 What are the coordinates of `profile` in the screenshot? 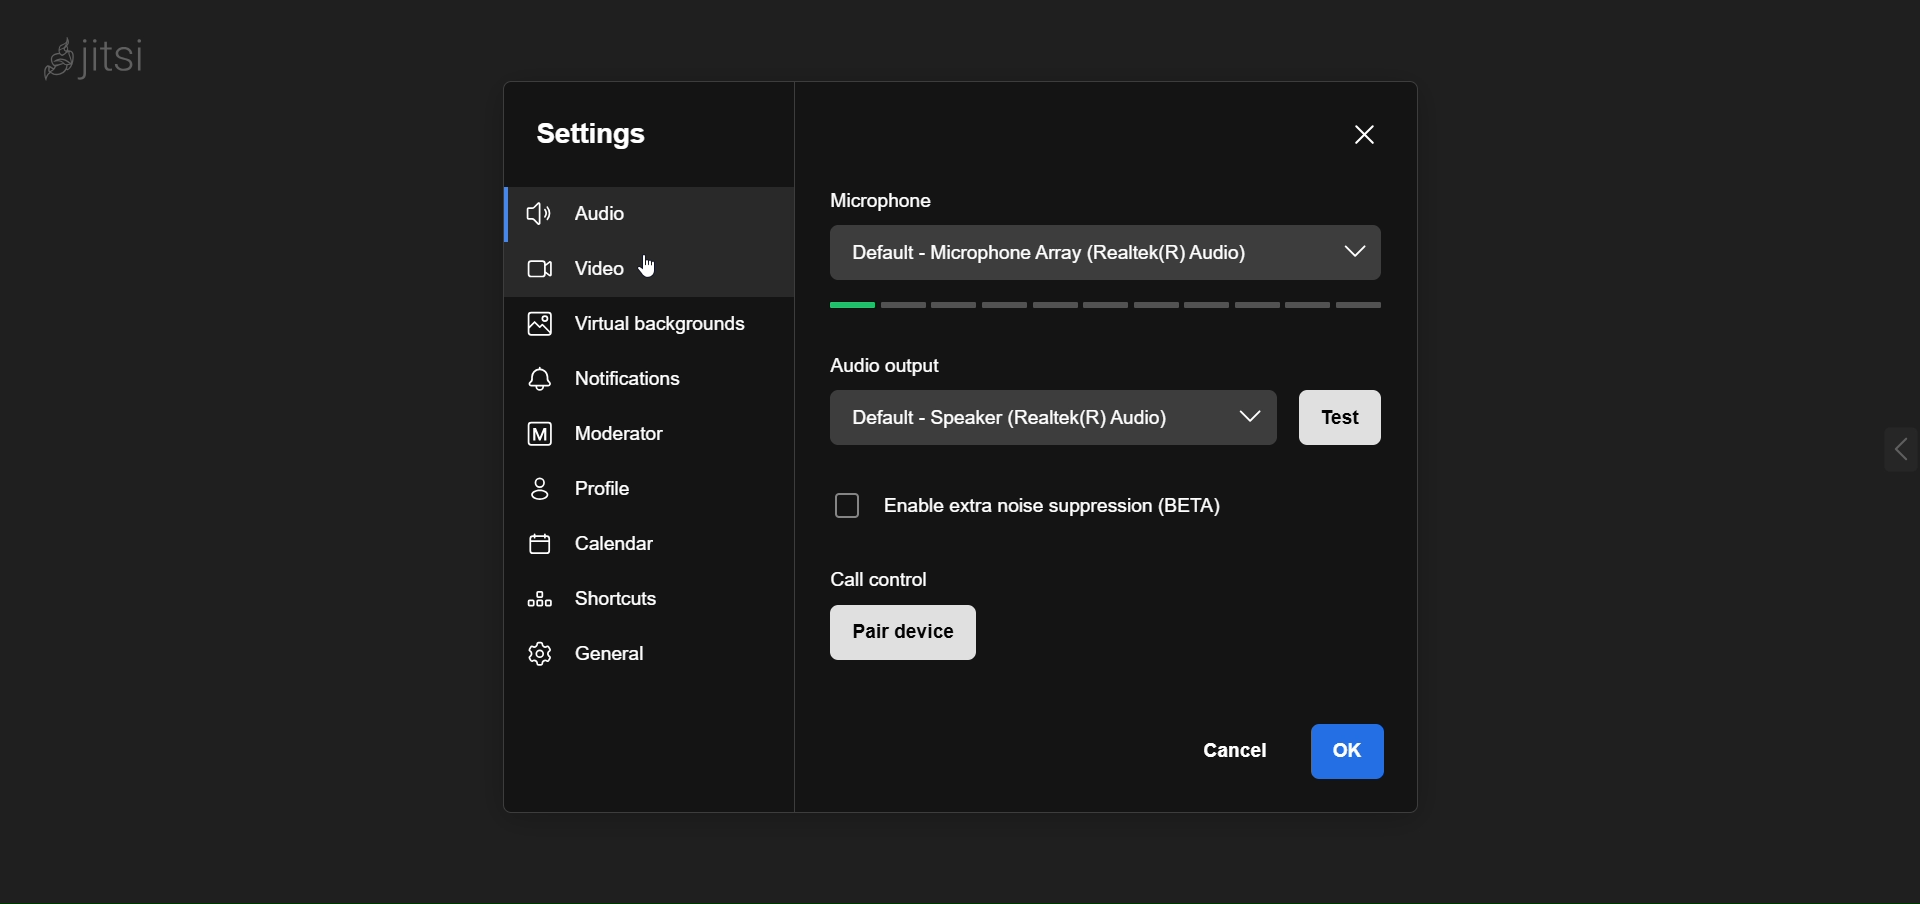 It's located at (582, 492).